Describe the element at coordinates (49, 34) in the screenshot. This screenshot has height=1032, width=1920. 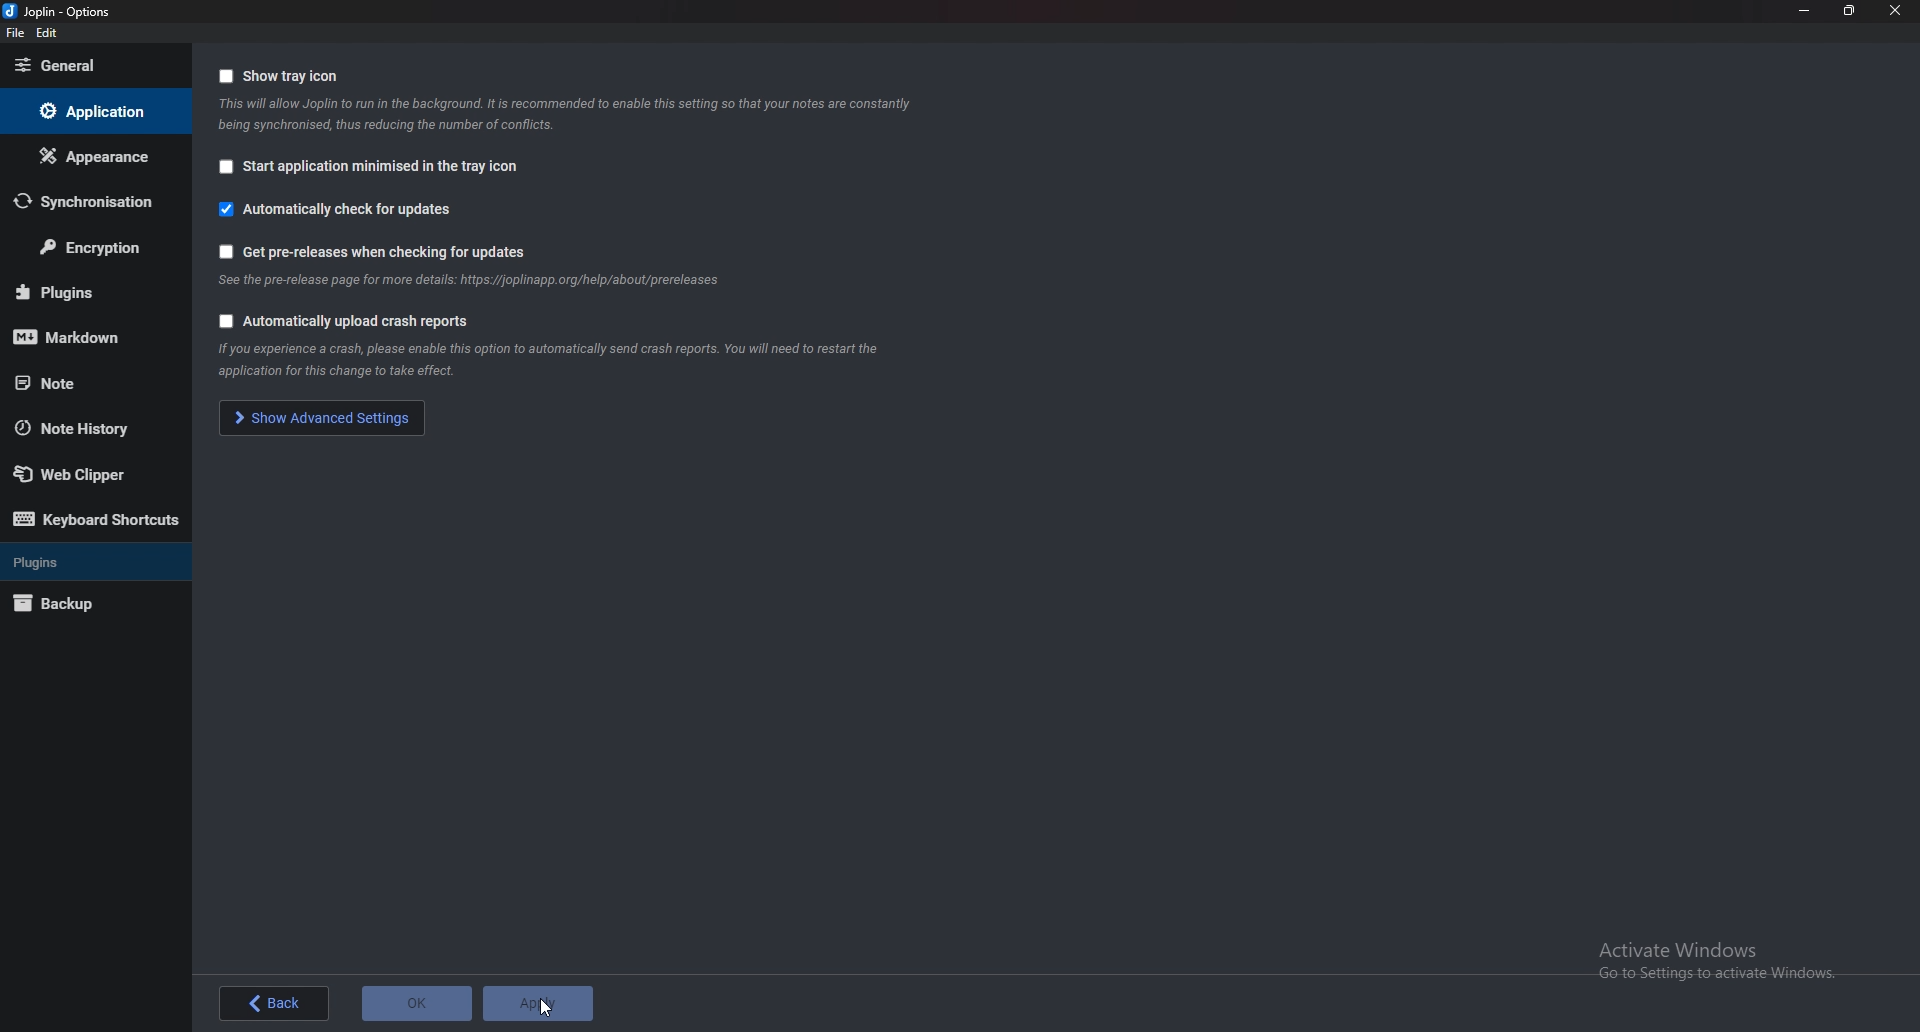
I see `Edit` at that location.